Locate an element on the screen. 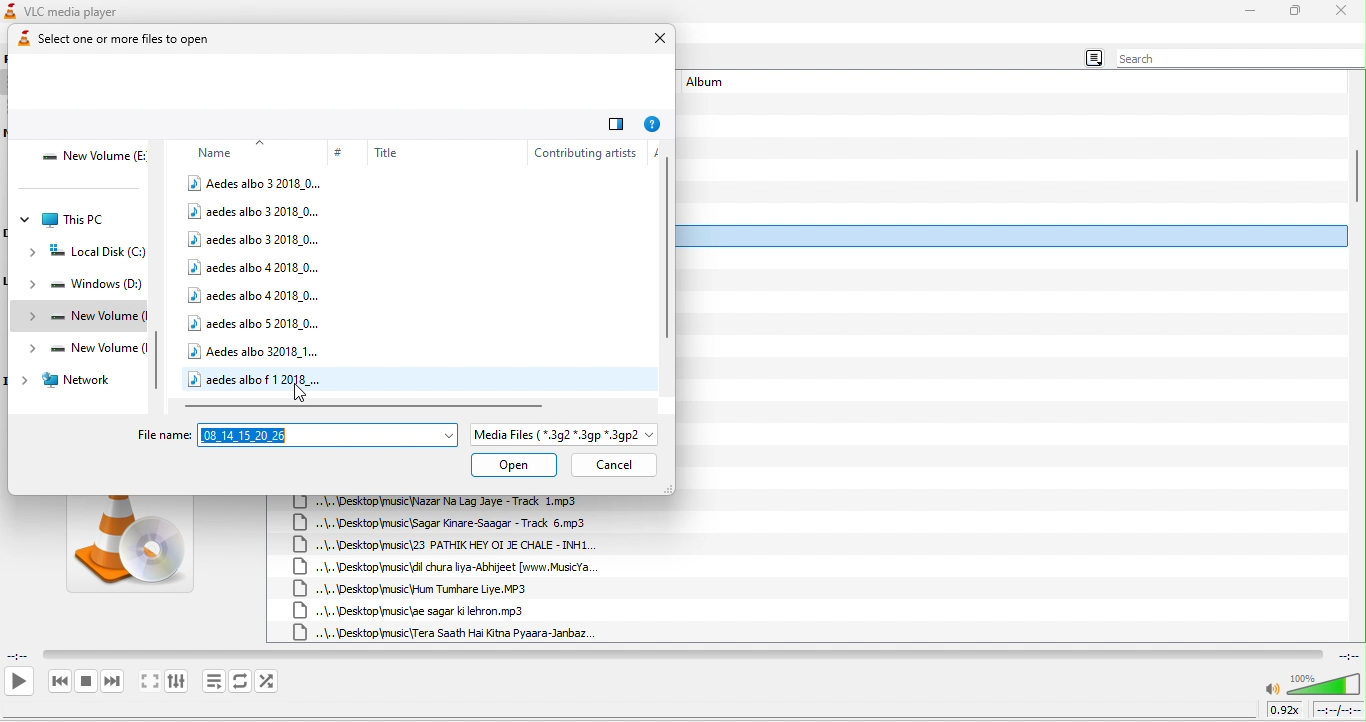 This screenshot has height=722, width=1366. show extended settings is located at coordinates (176, 682).